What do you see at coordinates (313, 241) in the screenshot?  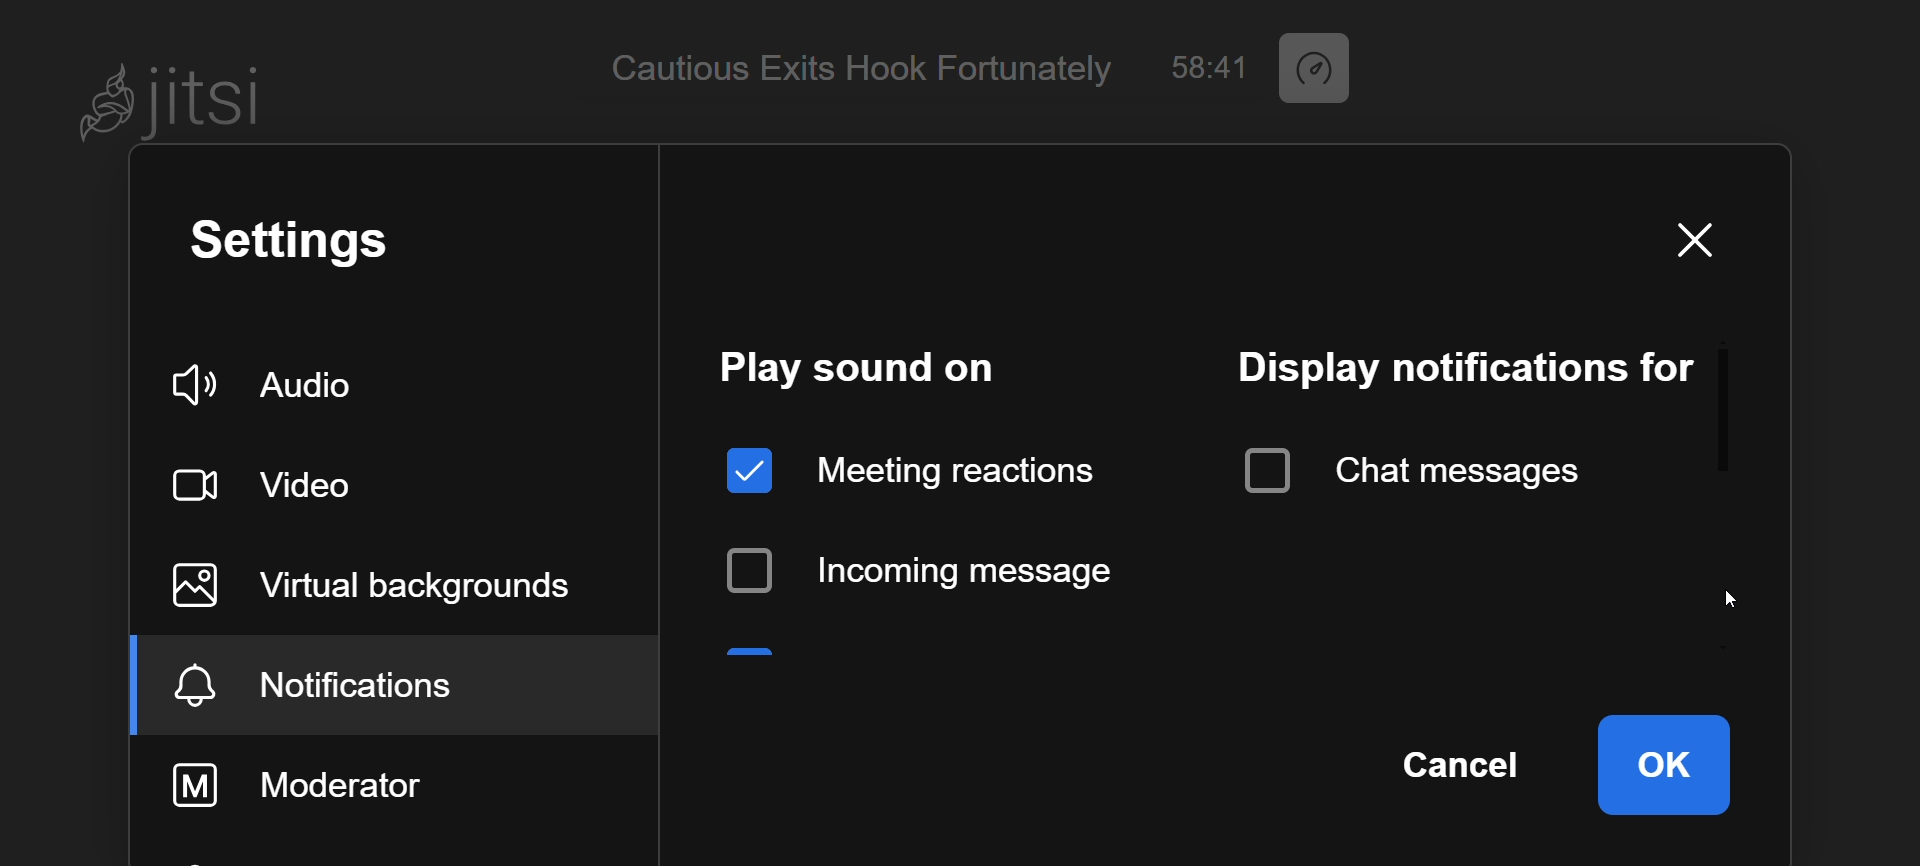 I see `setting` at bounding box center [313, 241].